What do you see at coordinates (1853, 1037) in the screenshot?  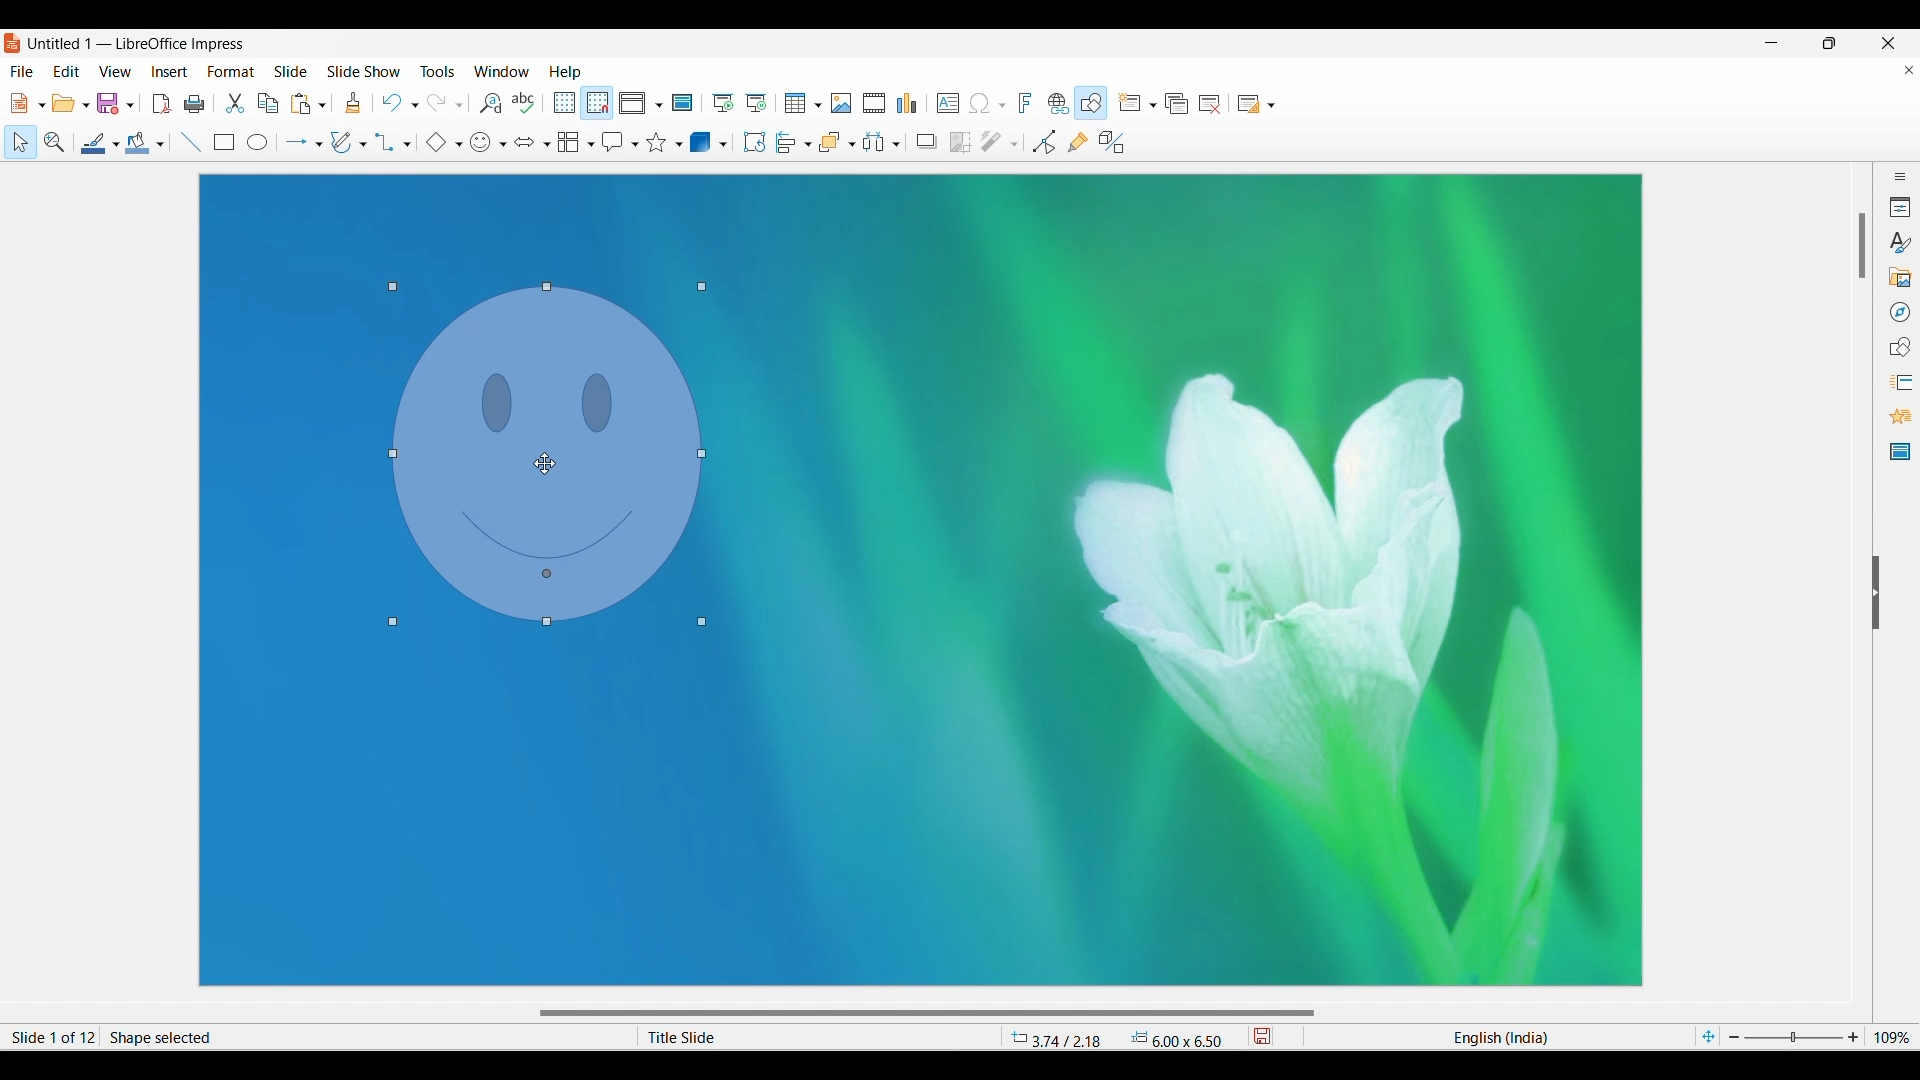 I see `Zoom in` at bounding box center [1853, 1037].